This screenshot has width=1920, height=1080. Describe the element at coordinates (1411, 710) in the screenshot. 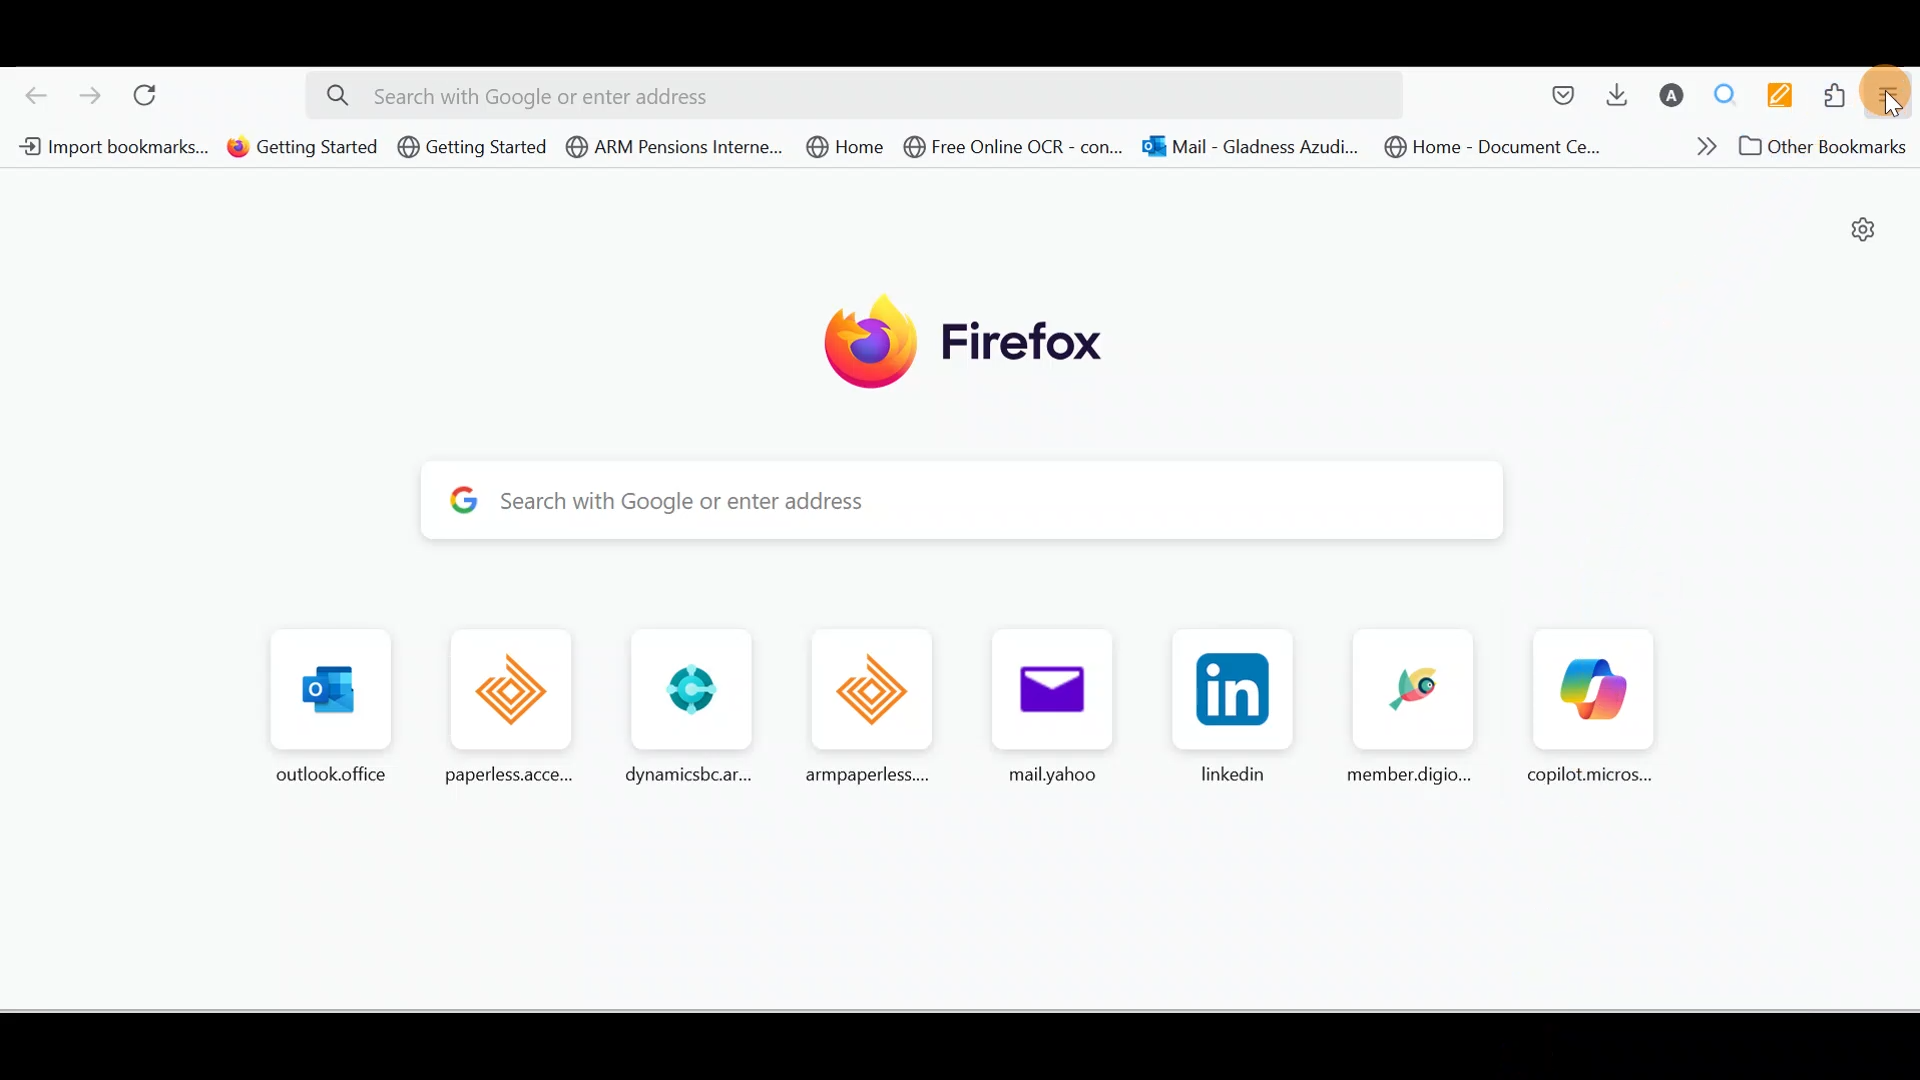

I see `memberdigio...` at that location.